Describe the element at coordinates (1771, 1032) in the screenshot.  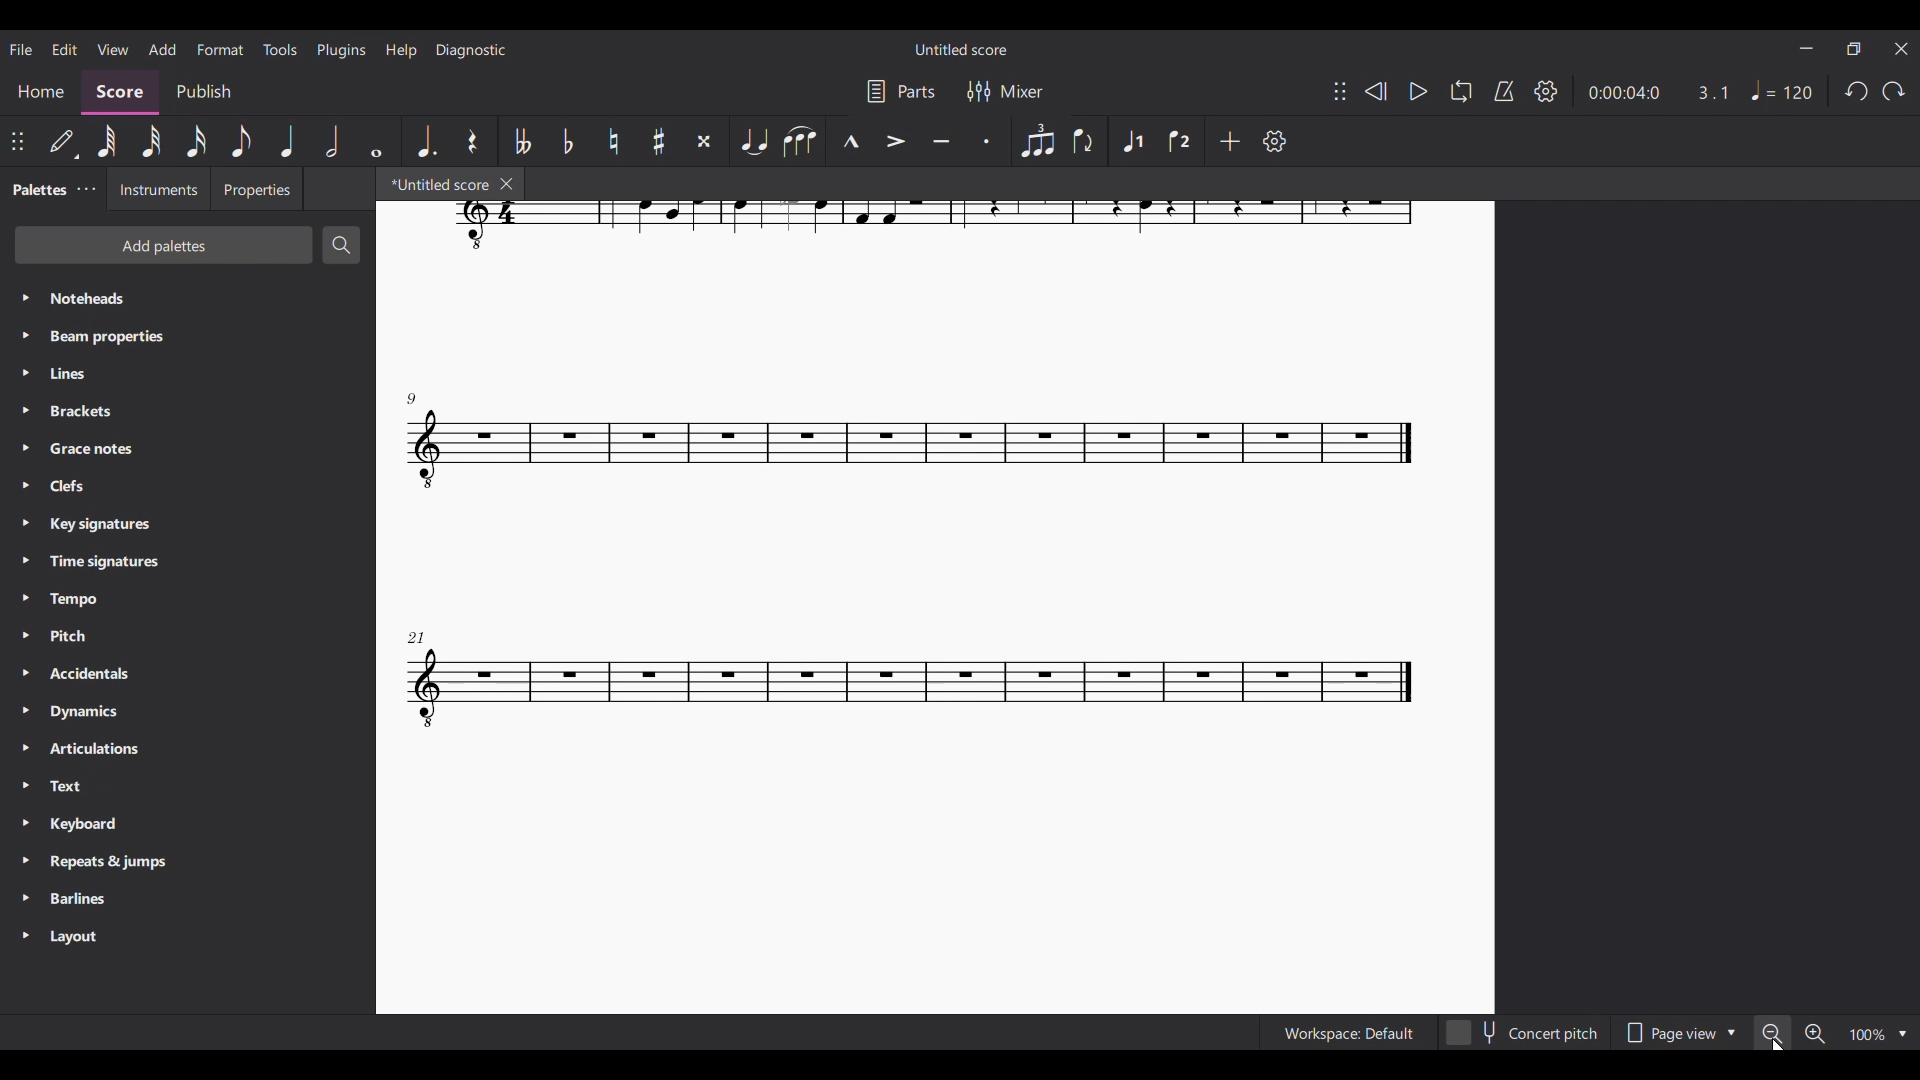
I see `Zoom out, highlighted by cursor` at that location.